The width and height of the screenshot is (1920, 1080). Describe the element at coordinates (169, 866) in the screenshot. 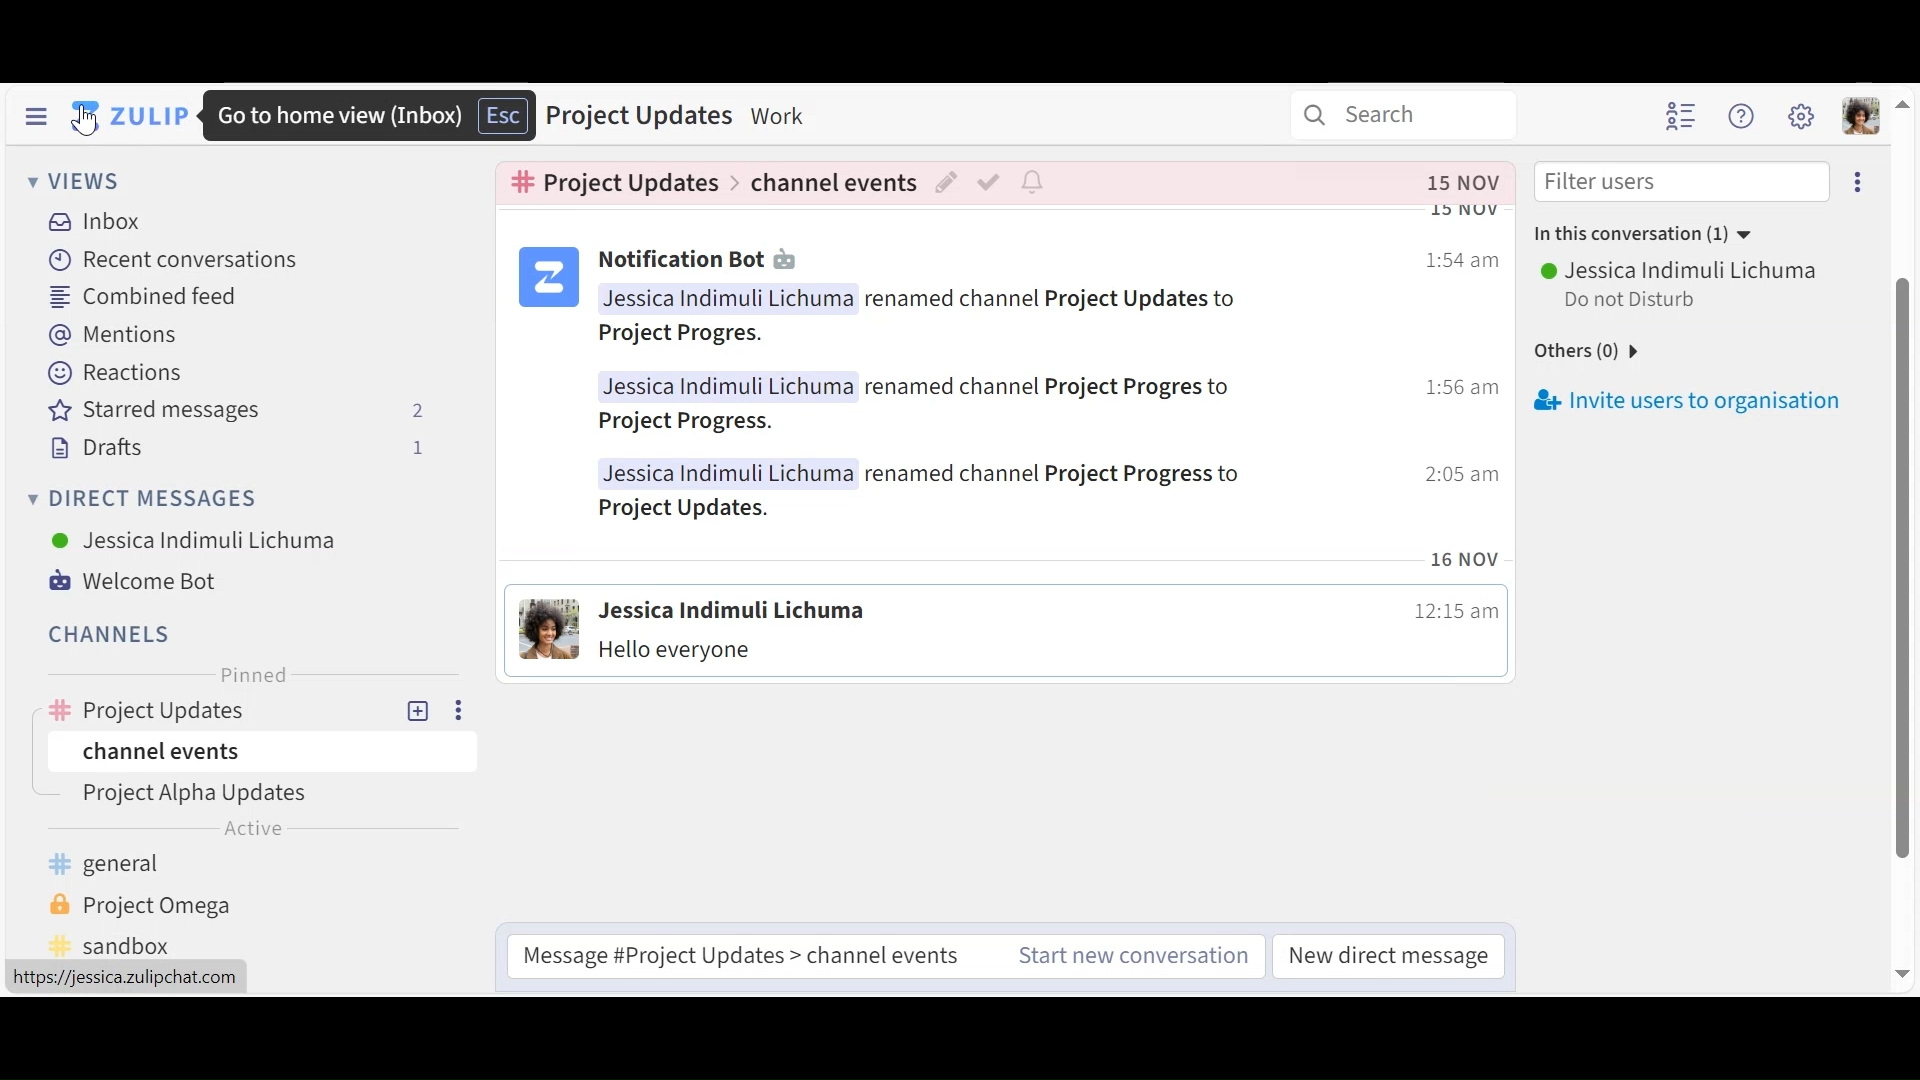

I see `general` at that location.